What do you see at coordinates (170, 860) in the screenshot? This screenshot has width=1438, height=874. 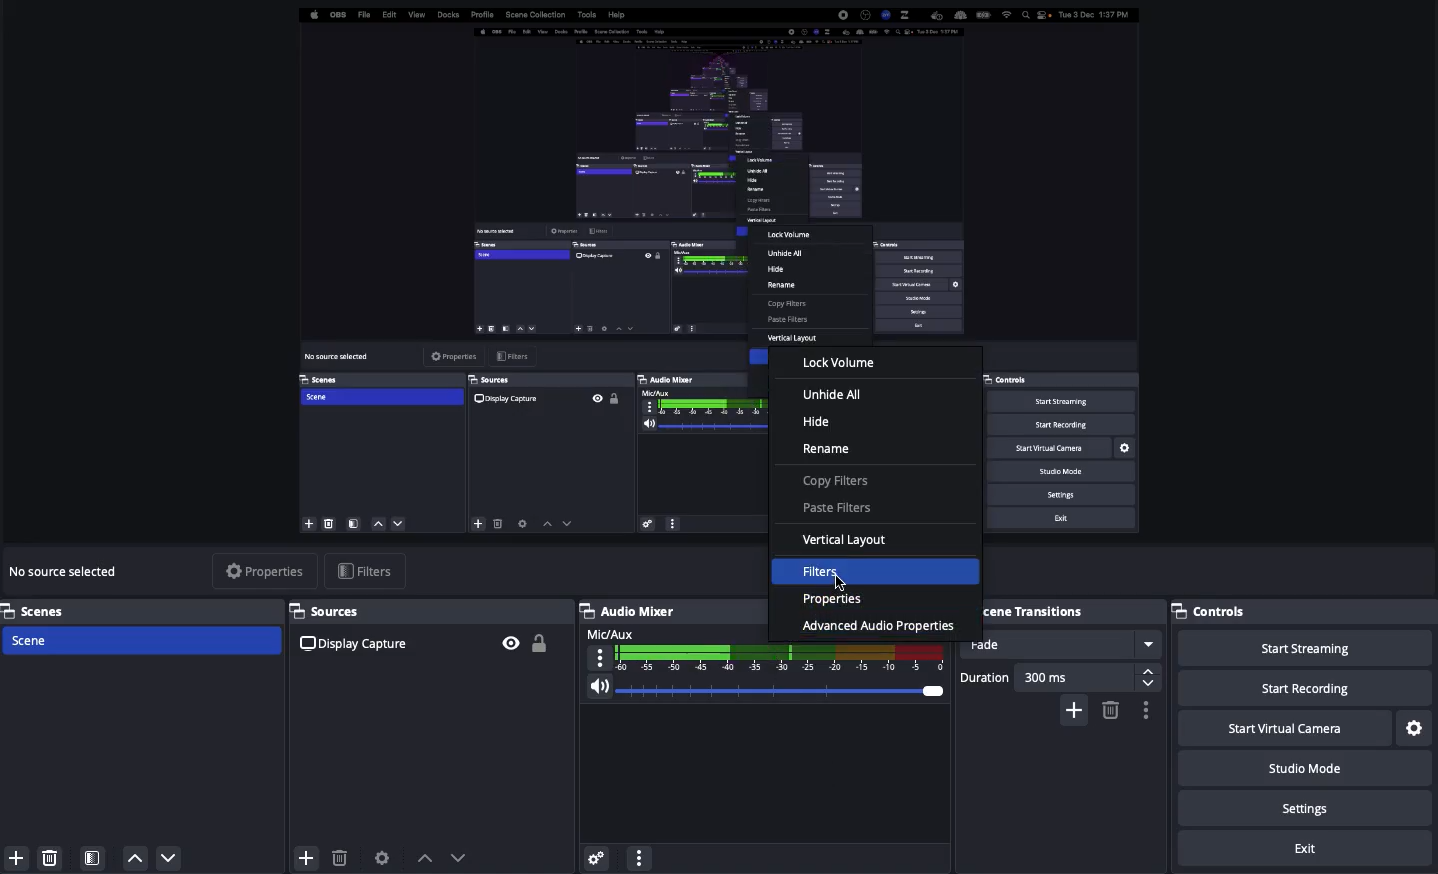 I see `Down` at bounding box center [170, 860].